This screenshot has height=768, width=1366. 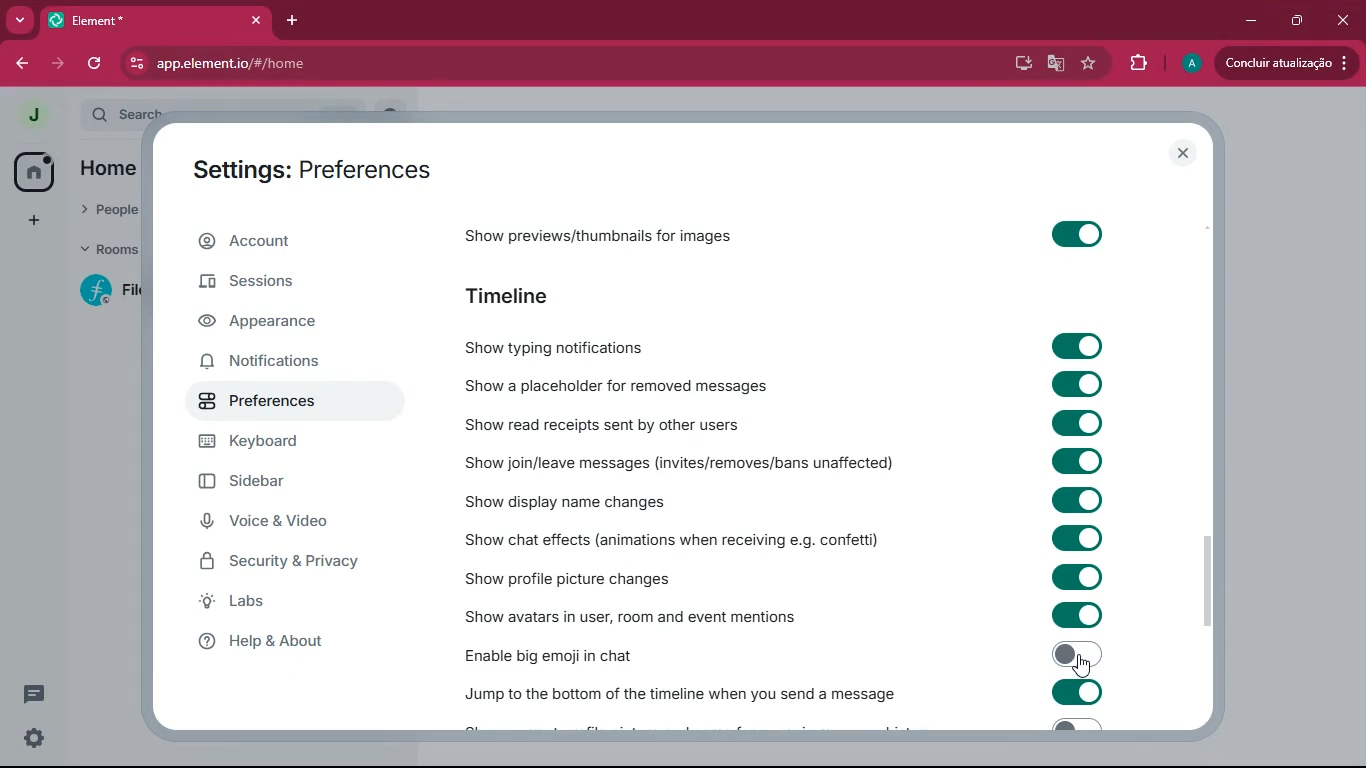 What do you see at coordinates (35, 219) in the screenshot?
I see `add` at bounding box center [35, 219].